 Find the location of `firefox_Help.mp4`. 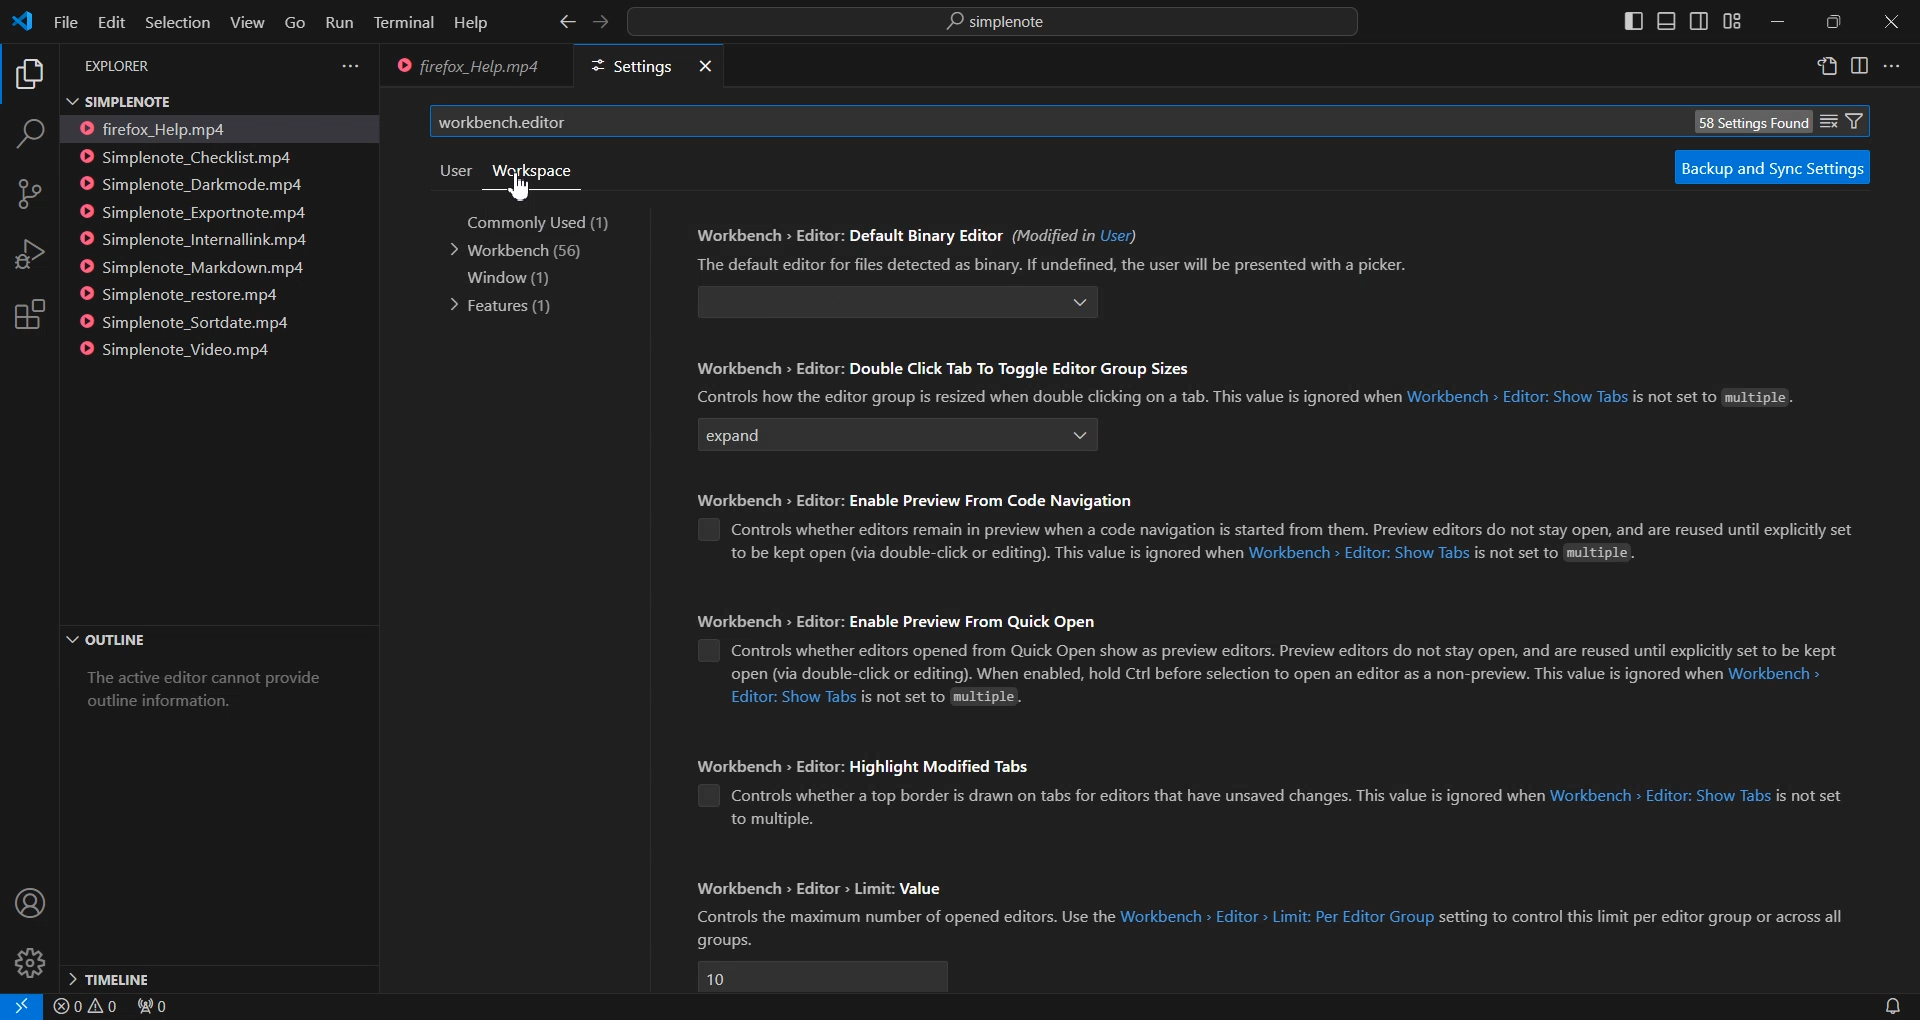

firefox_Help.mp4 is located at coordinates (166, 128).